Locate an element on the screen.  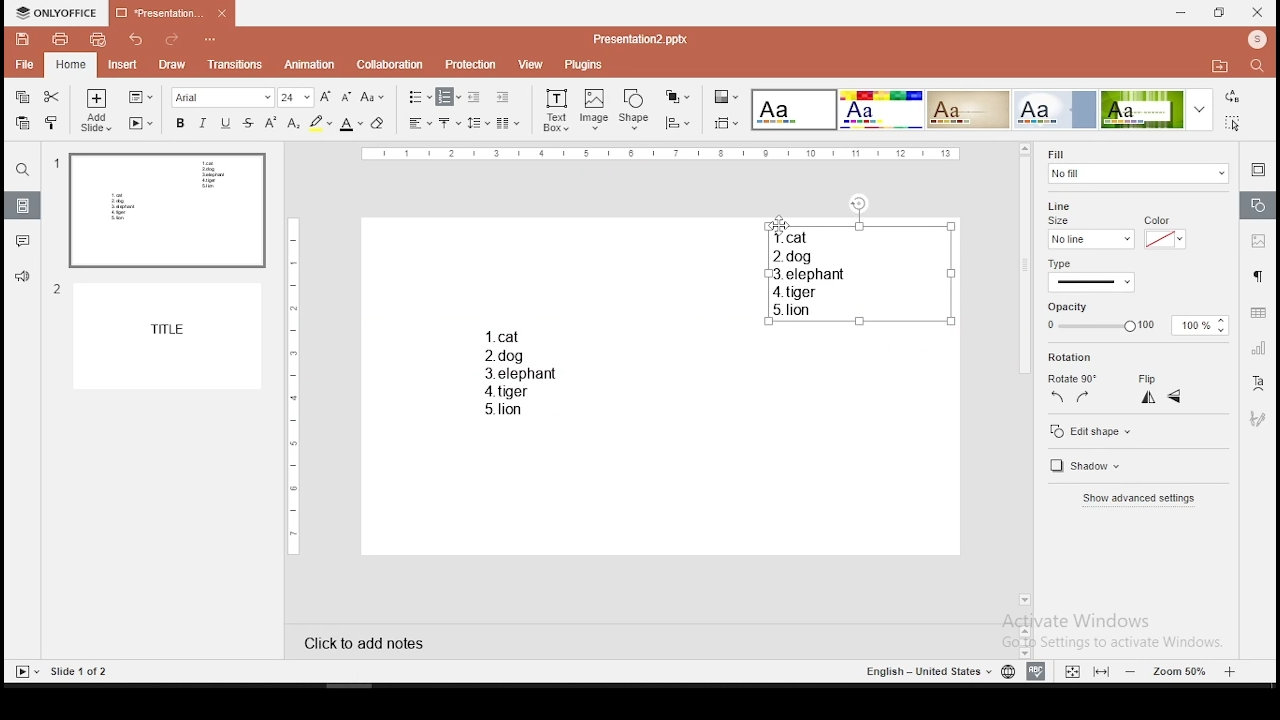
text box is located at coordinates (518, 369).